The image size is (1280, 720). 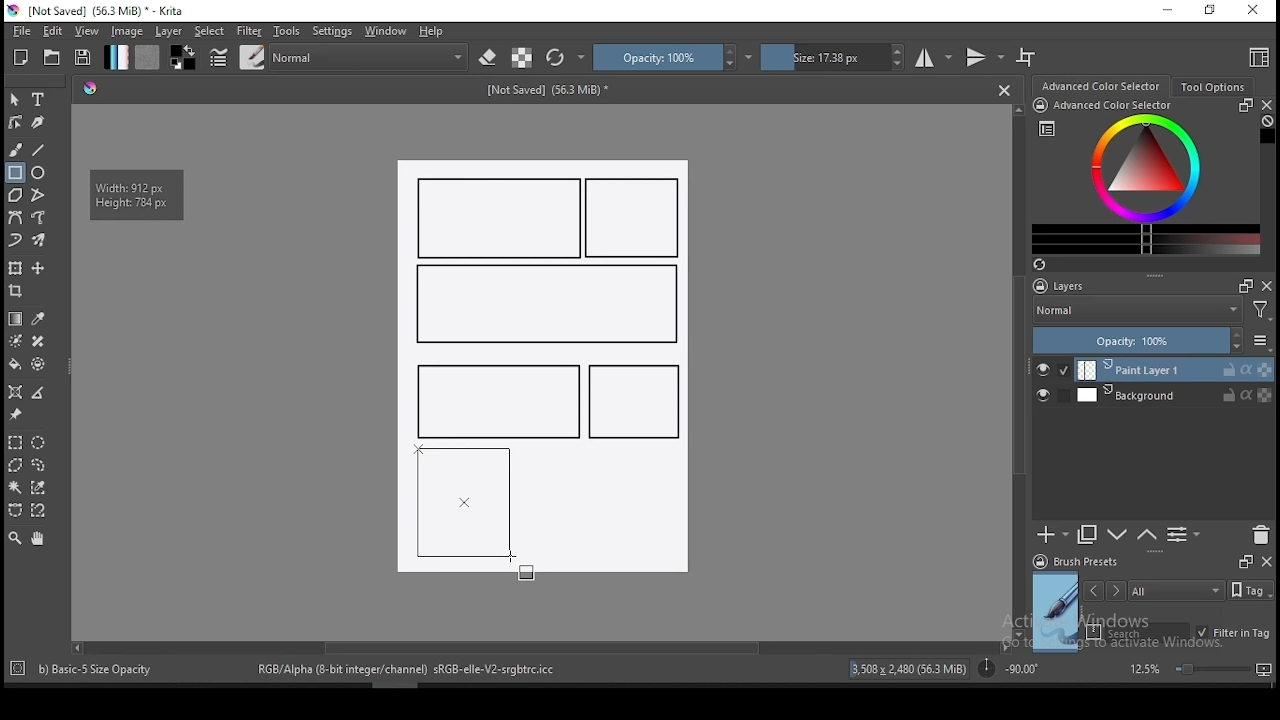 What do you see at coordinates (14, 415) in the screenshot?
I see `reference images tool` at bounding box center [14, 415].